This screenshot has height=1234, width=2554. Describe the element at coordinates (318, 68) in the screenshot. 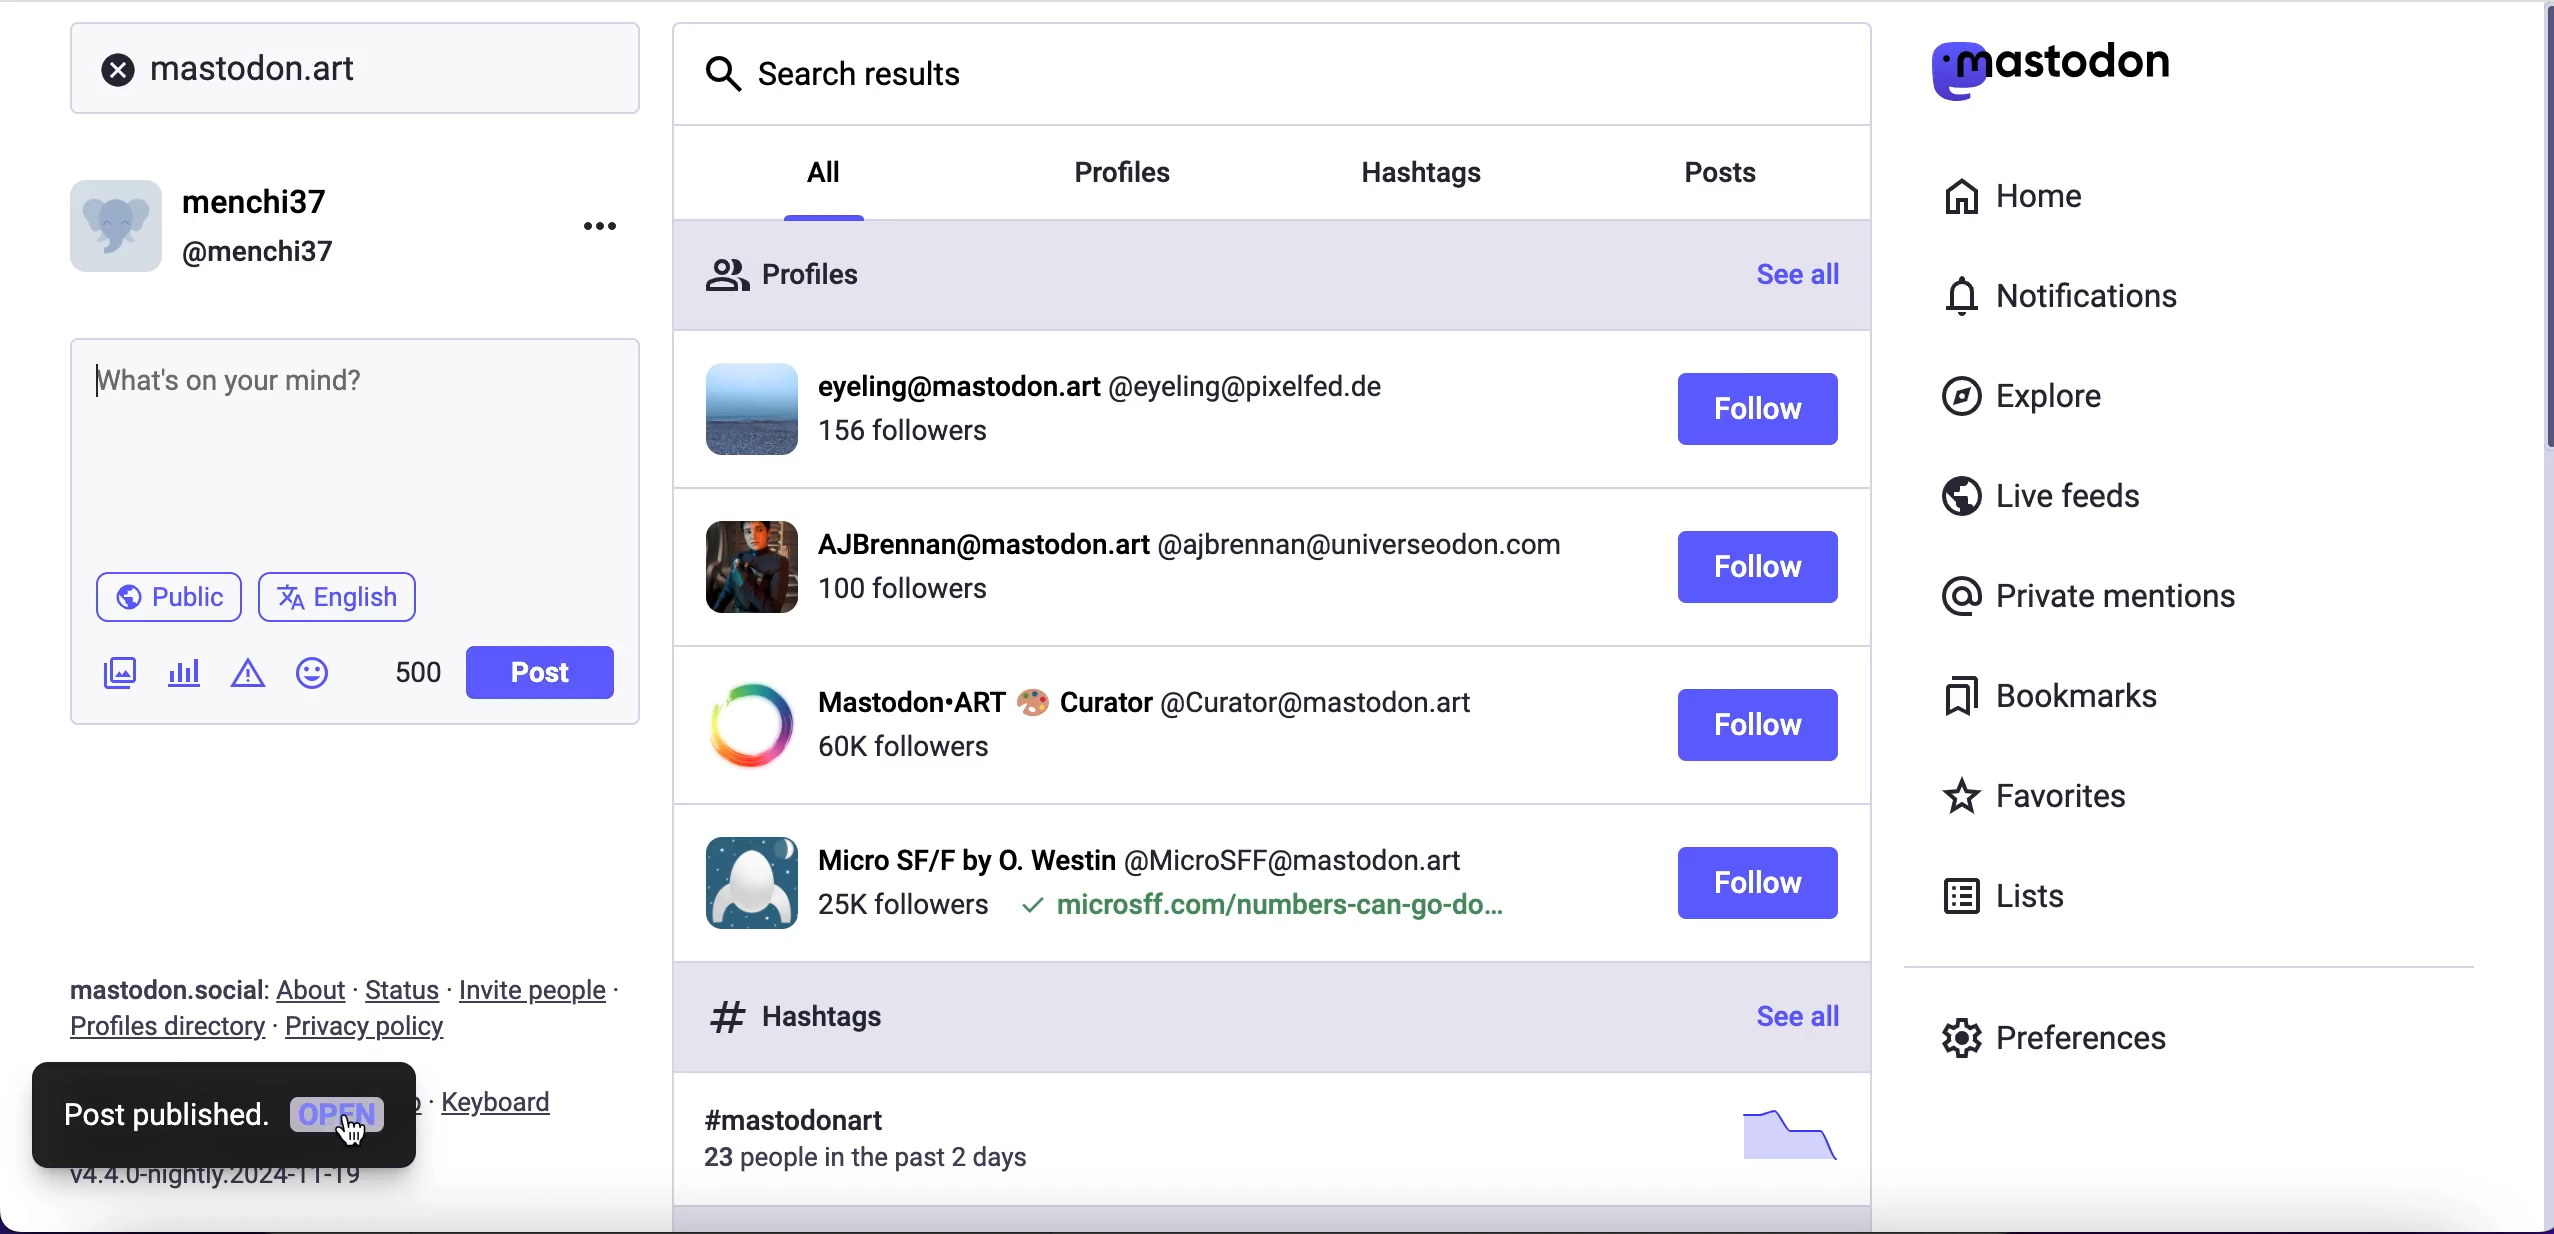

I see `mastodon.art` at that location.